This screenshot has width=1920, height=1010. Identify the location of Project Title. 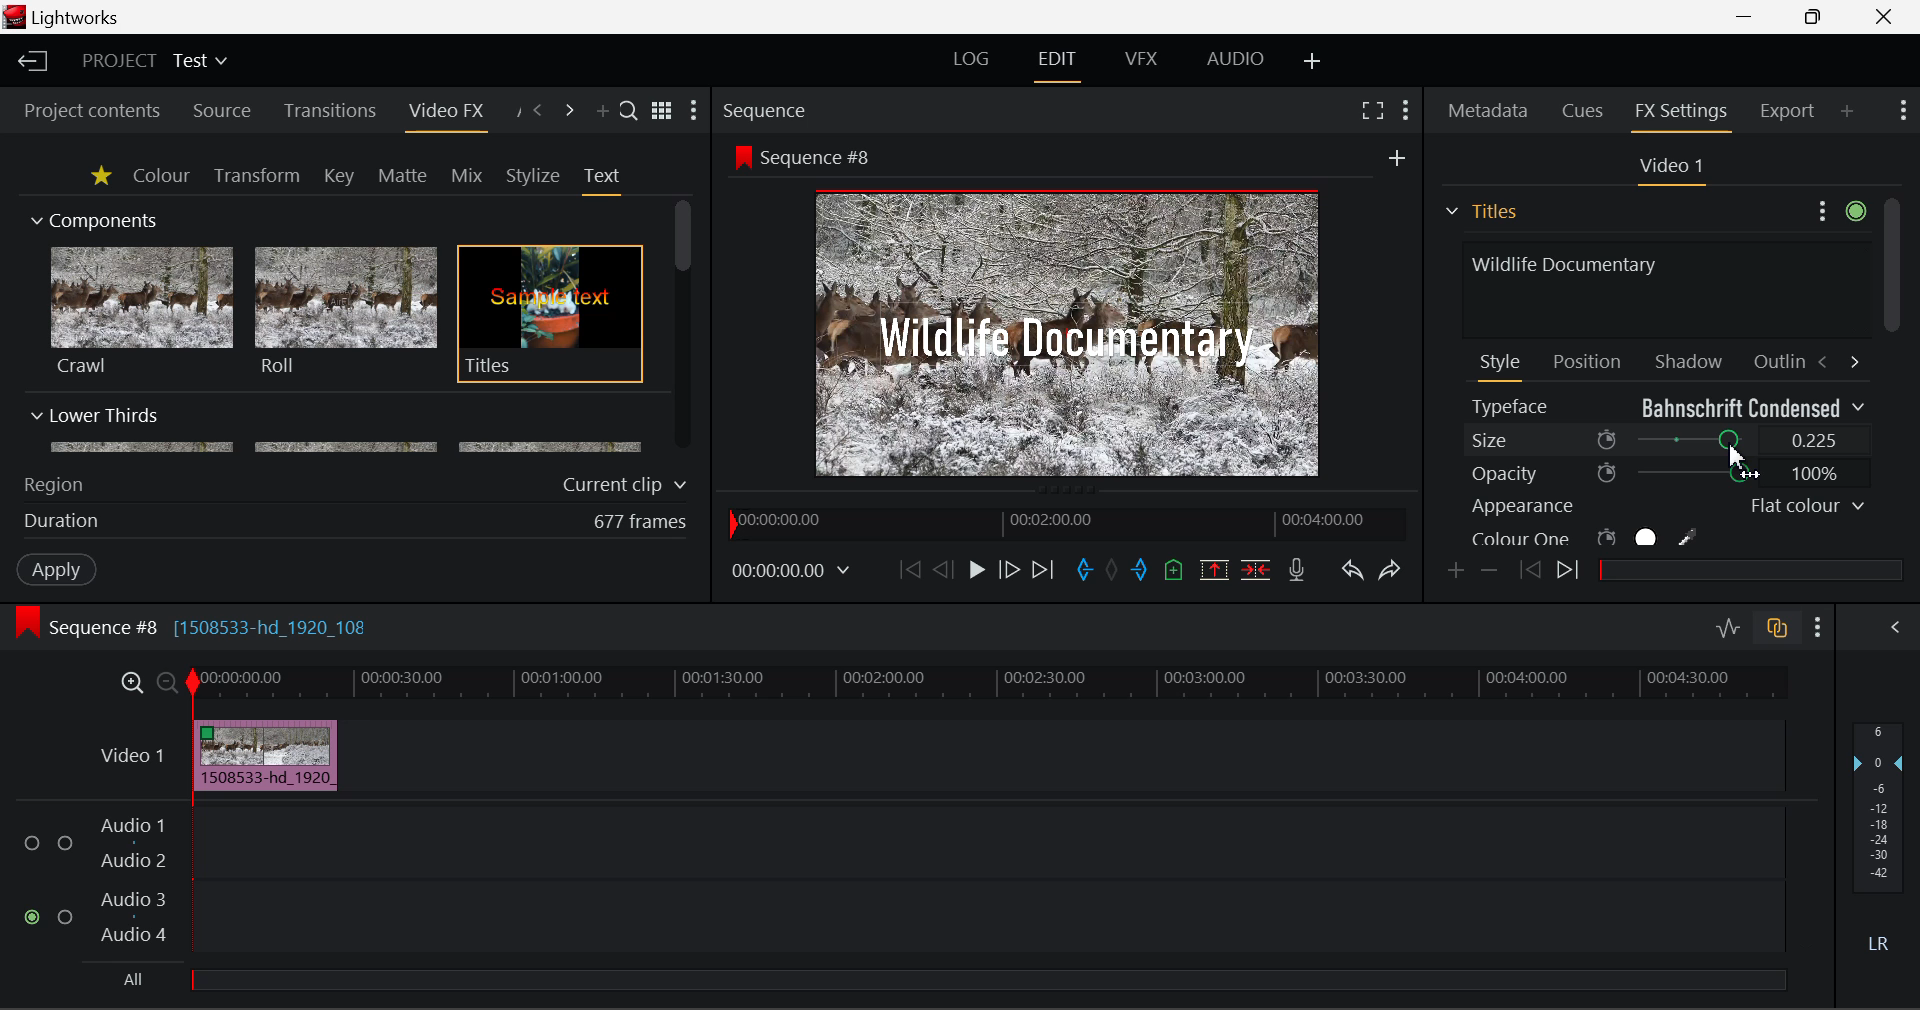
(156, 59).